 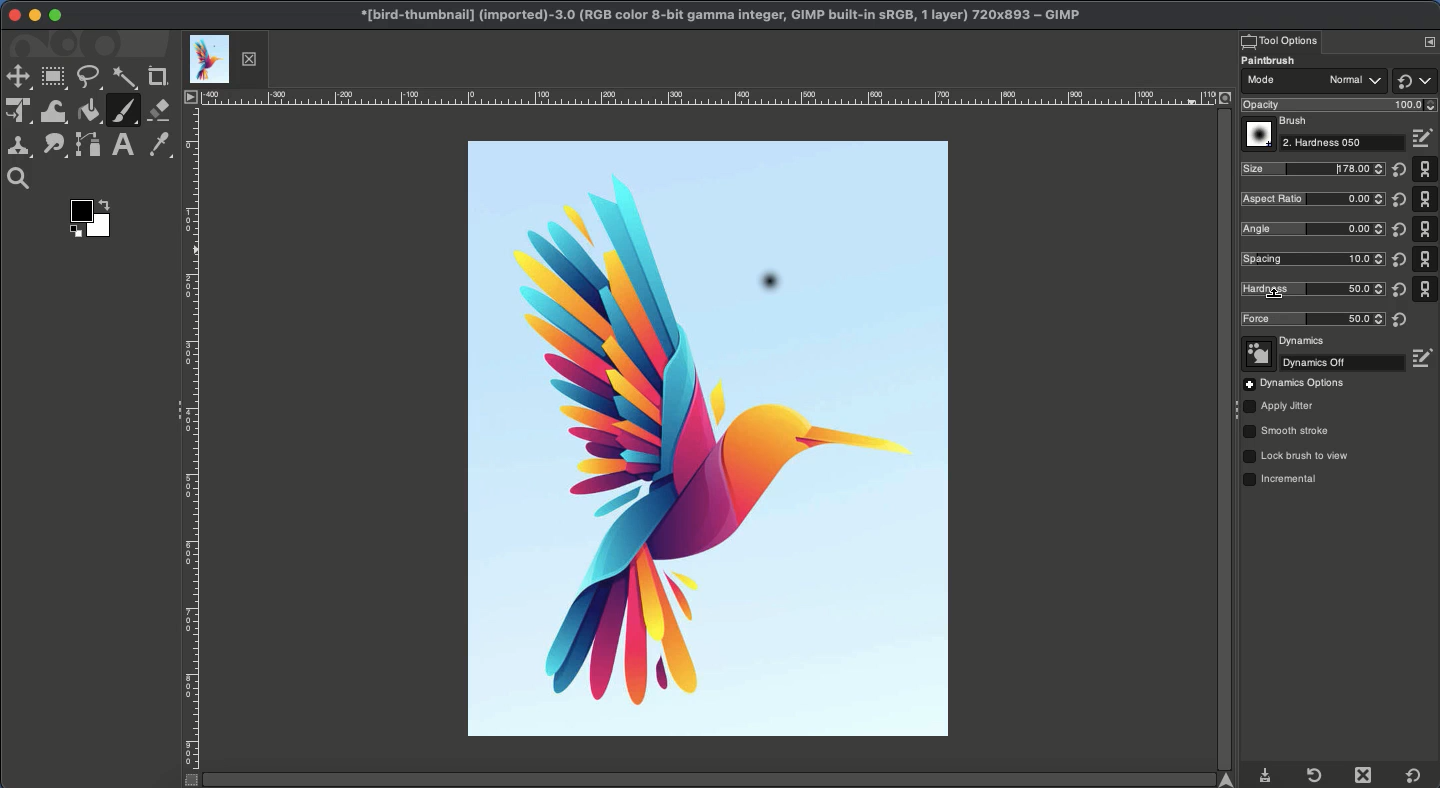 What do you see at coordinates (54, 147) in the screenshot?
I see `Smudge` at bounding box center [54, 147].